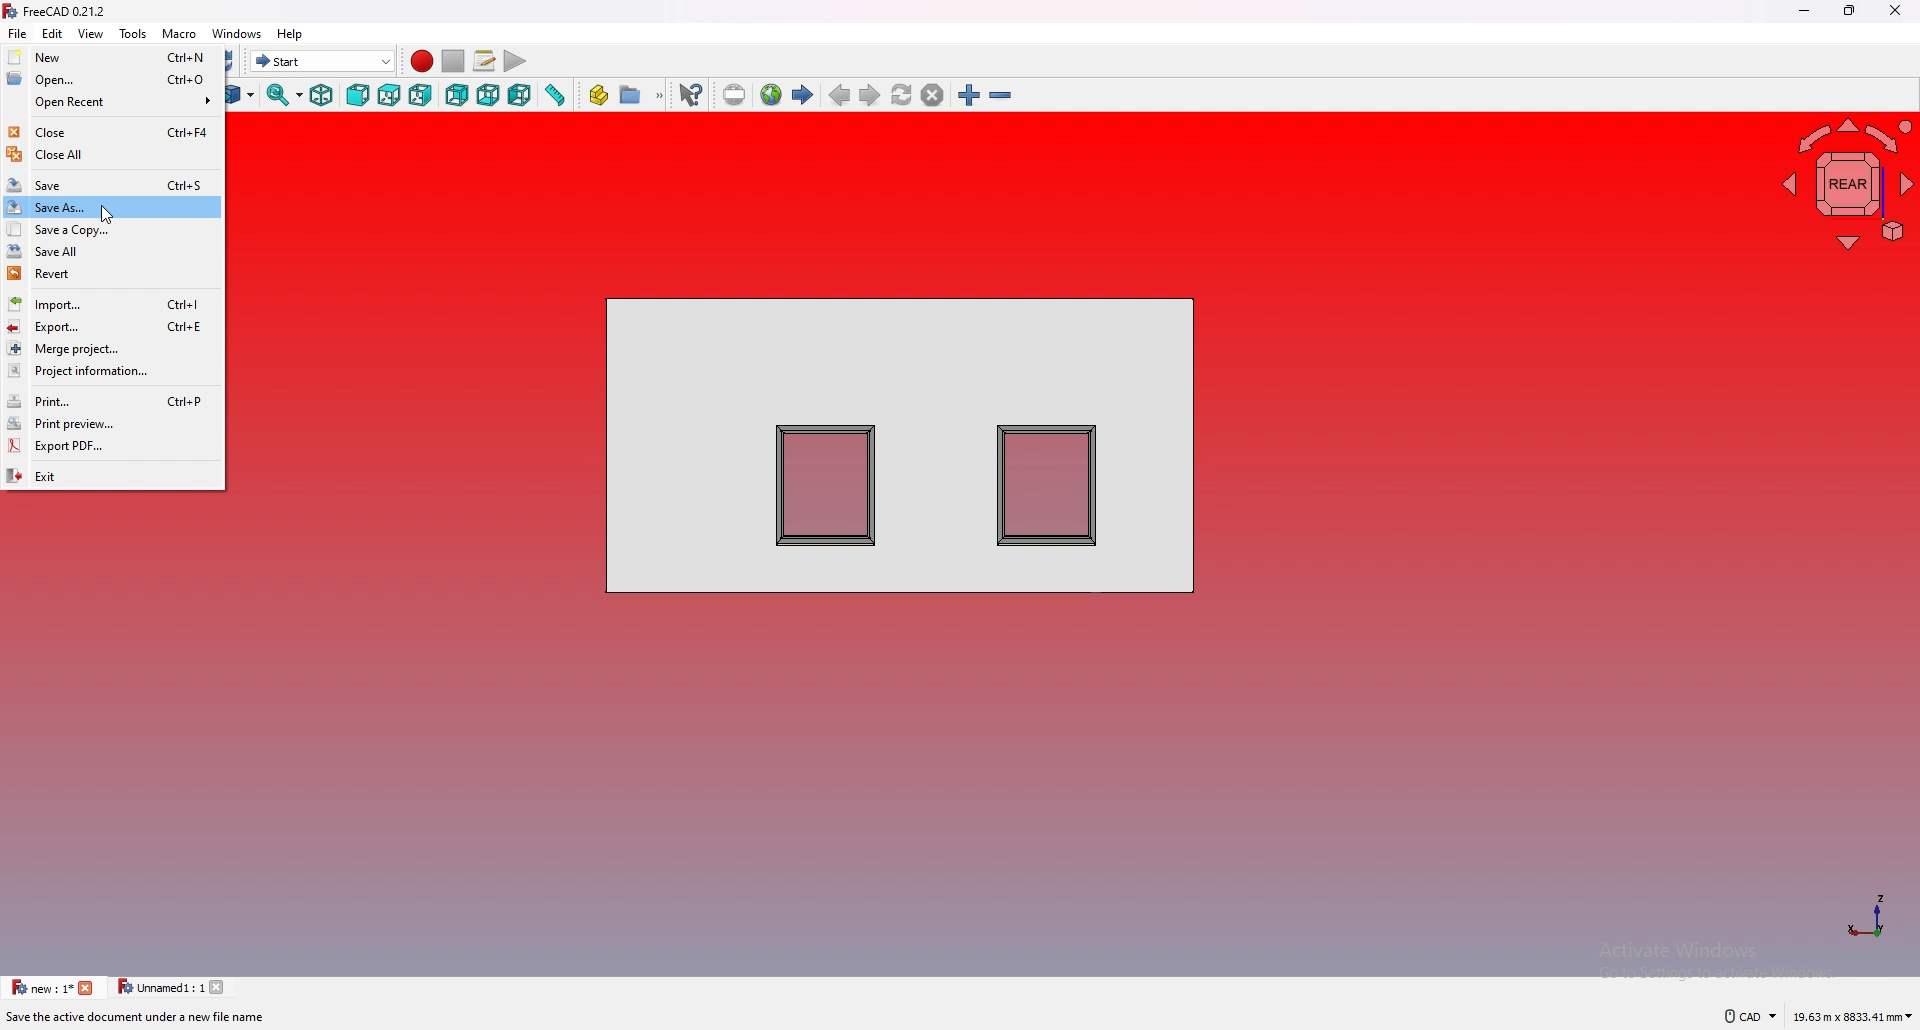  Describe the element at coordinates (1852, 1017) in the screenshot. I see `dimensions` at that location.